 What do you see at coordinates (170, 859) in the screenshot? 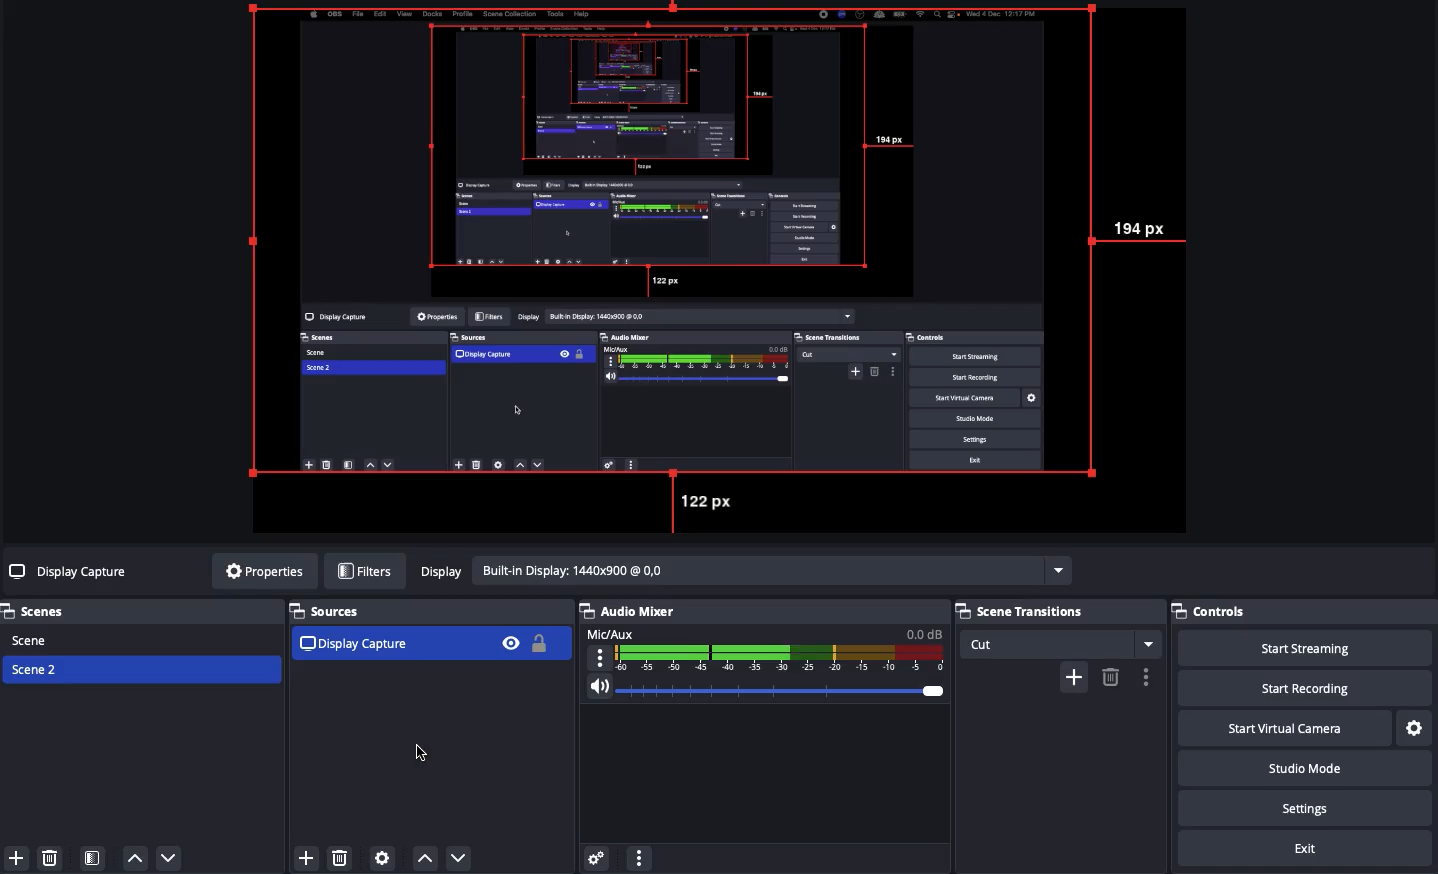
I see `Move down` at bounding box center [170, 859].